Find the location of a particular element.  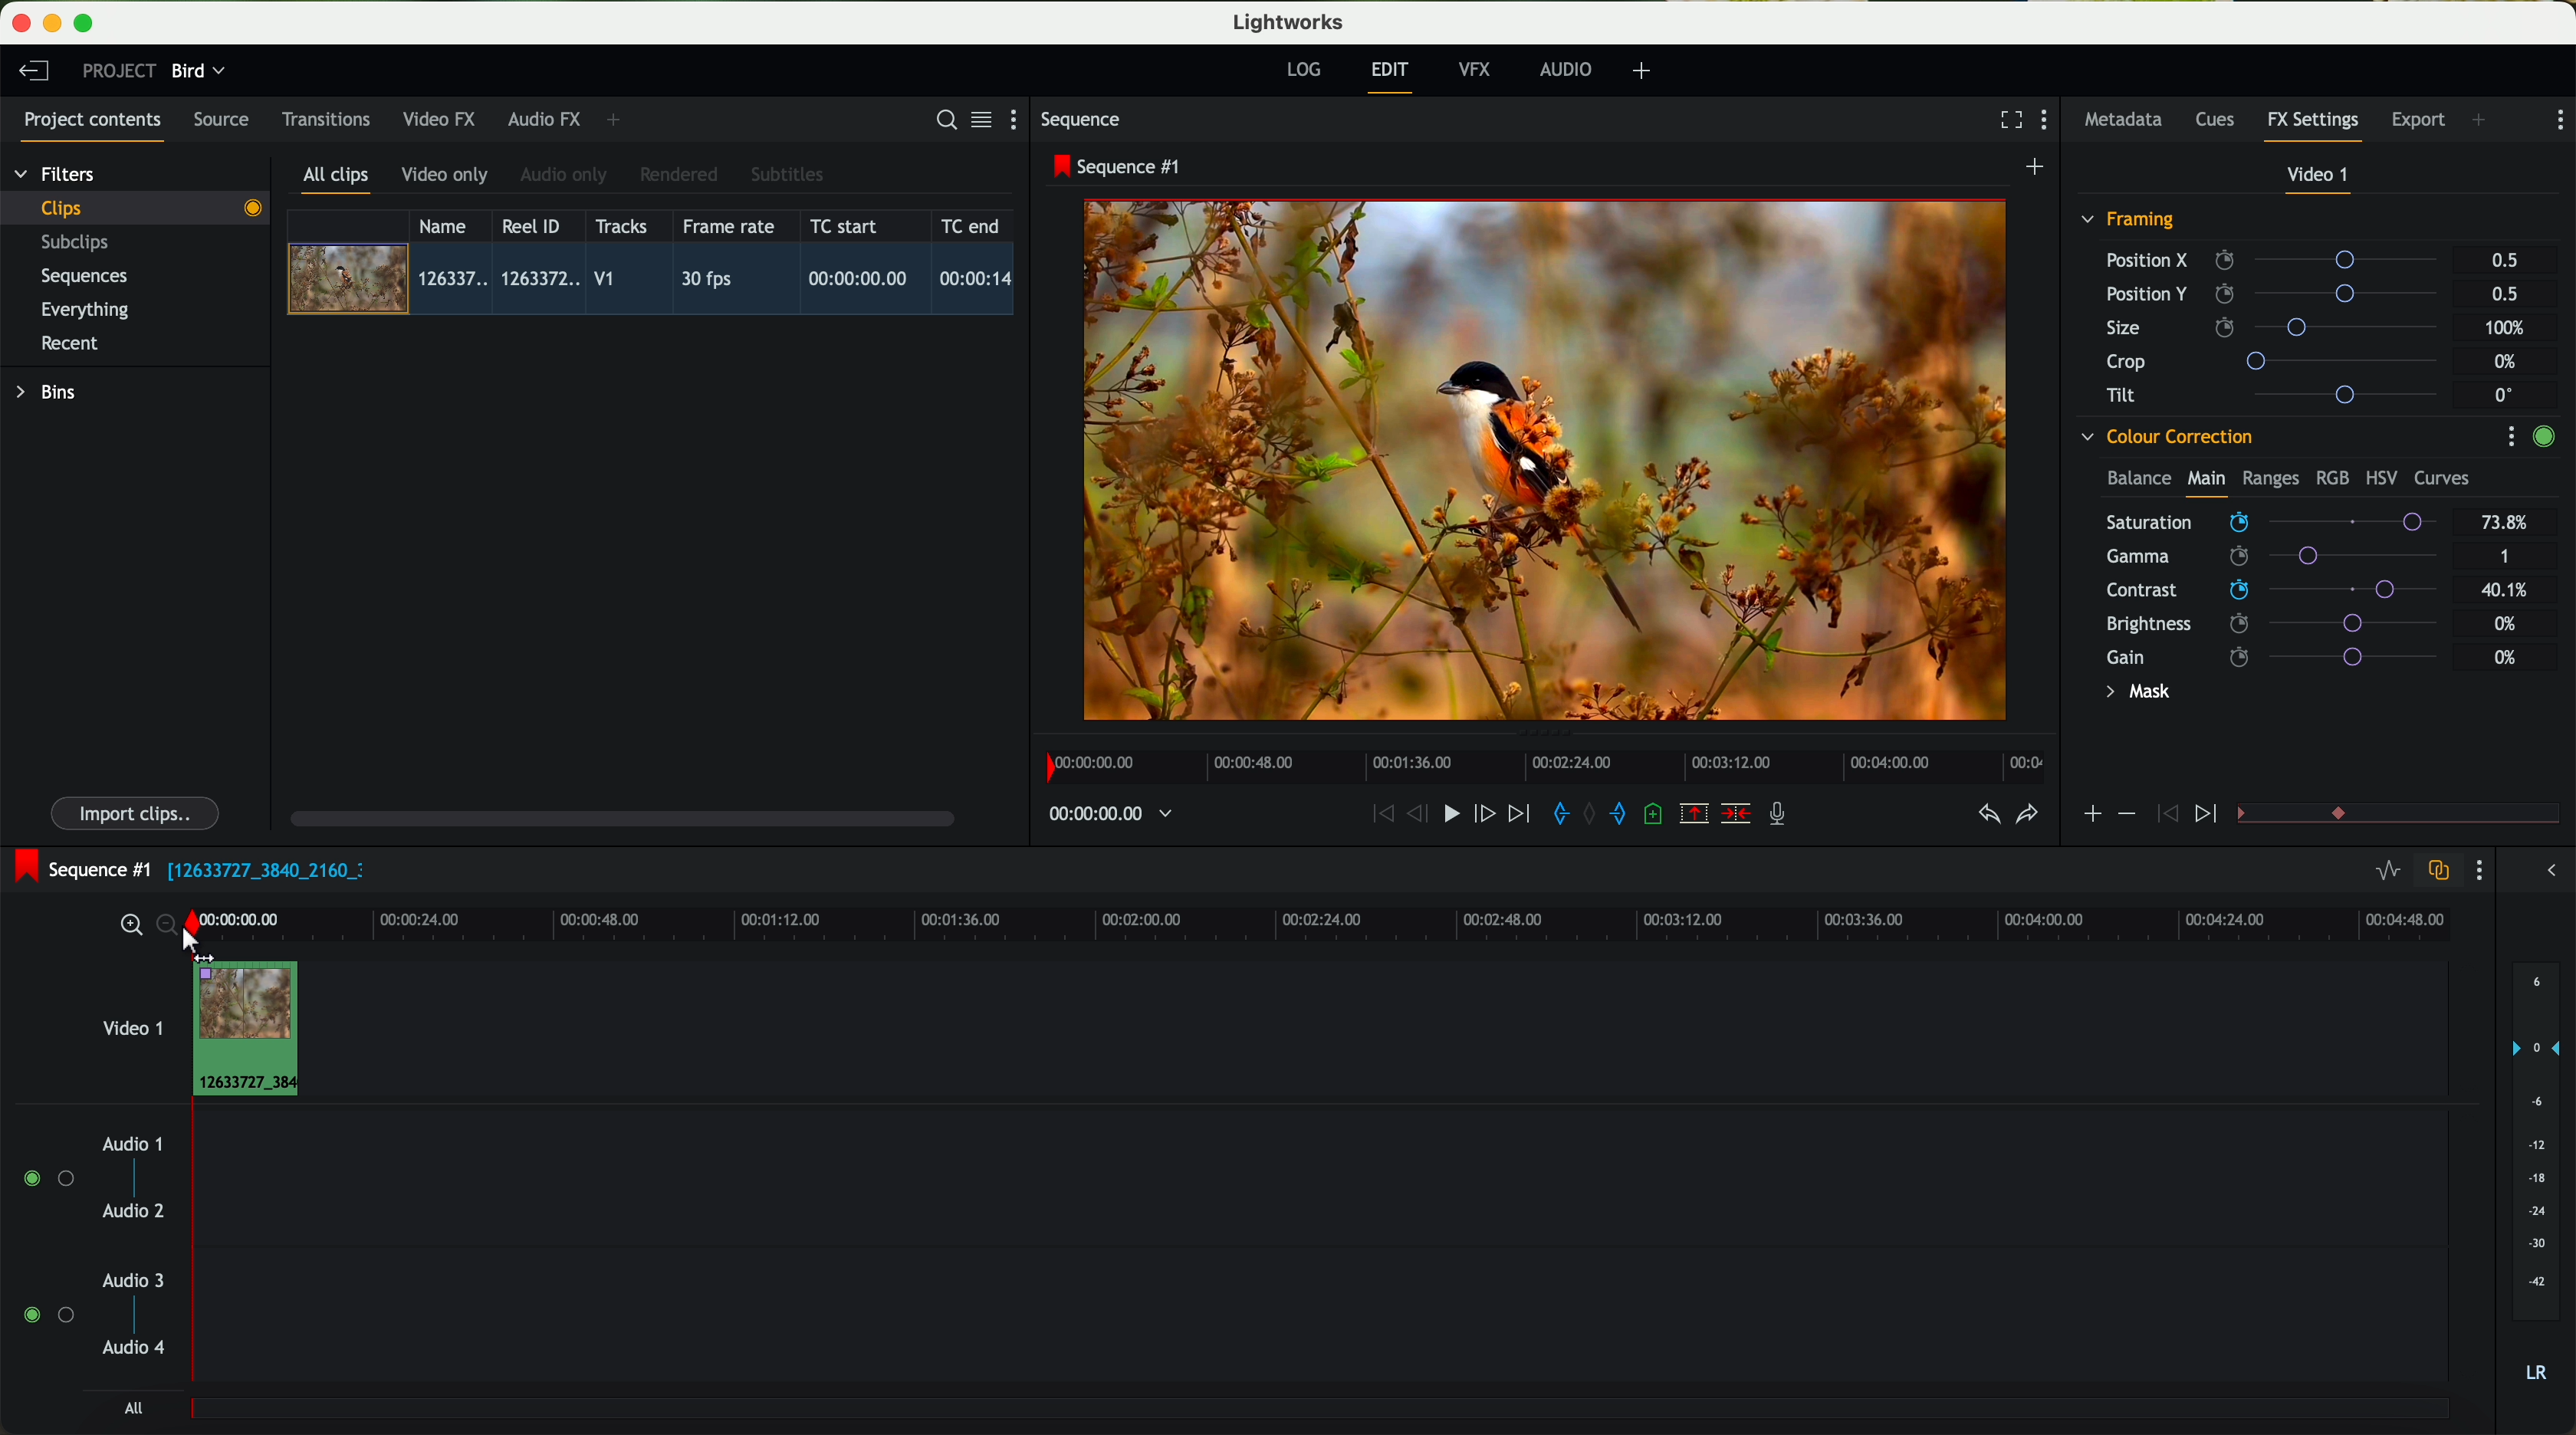

click on contrast is located at coordinates (2272, 592).